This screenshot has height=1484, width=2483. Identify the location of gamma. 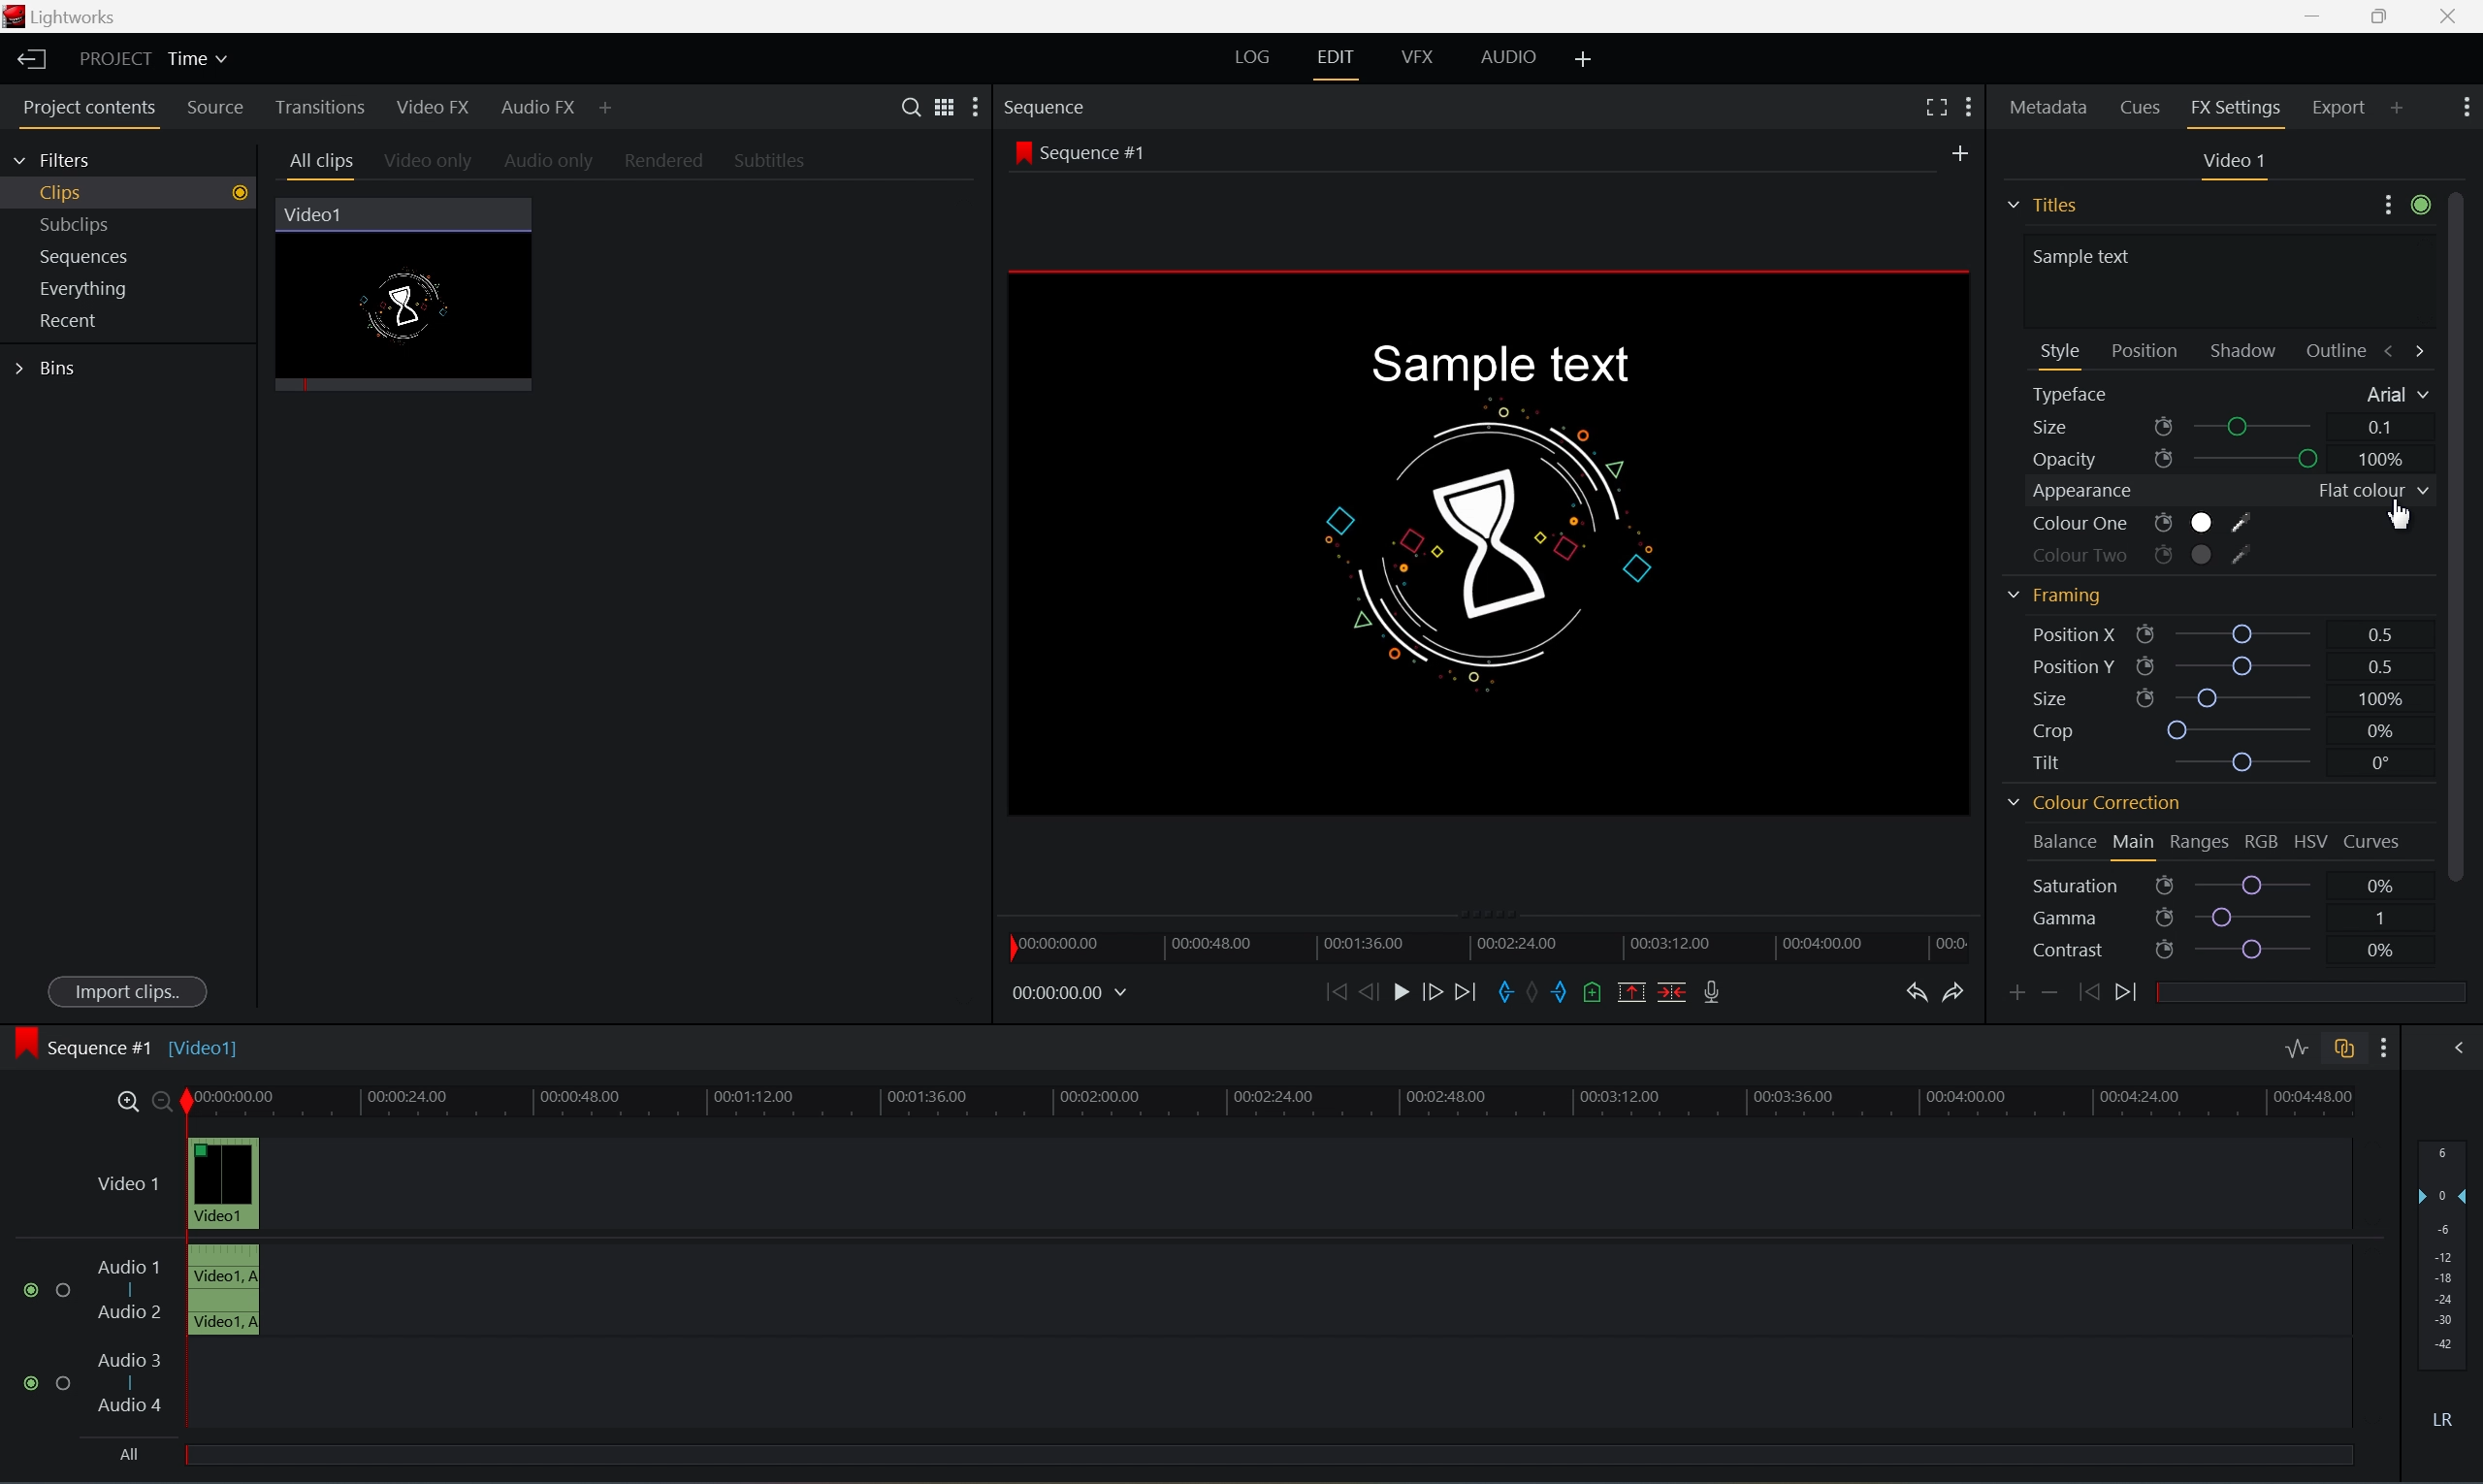
(2101, 919).